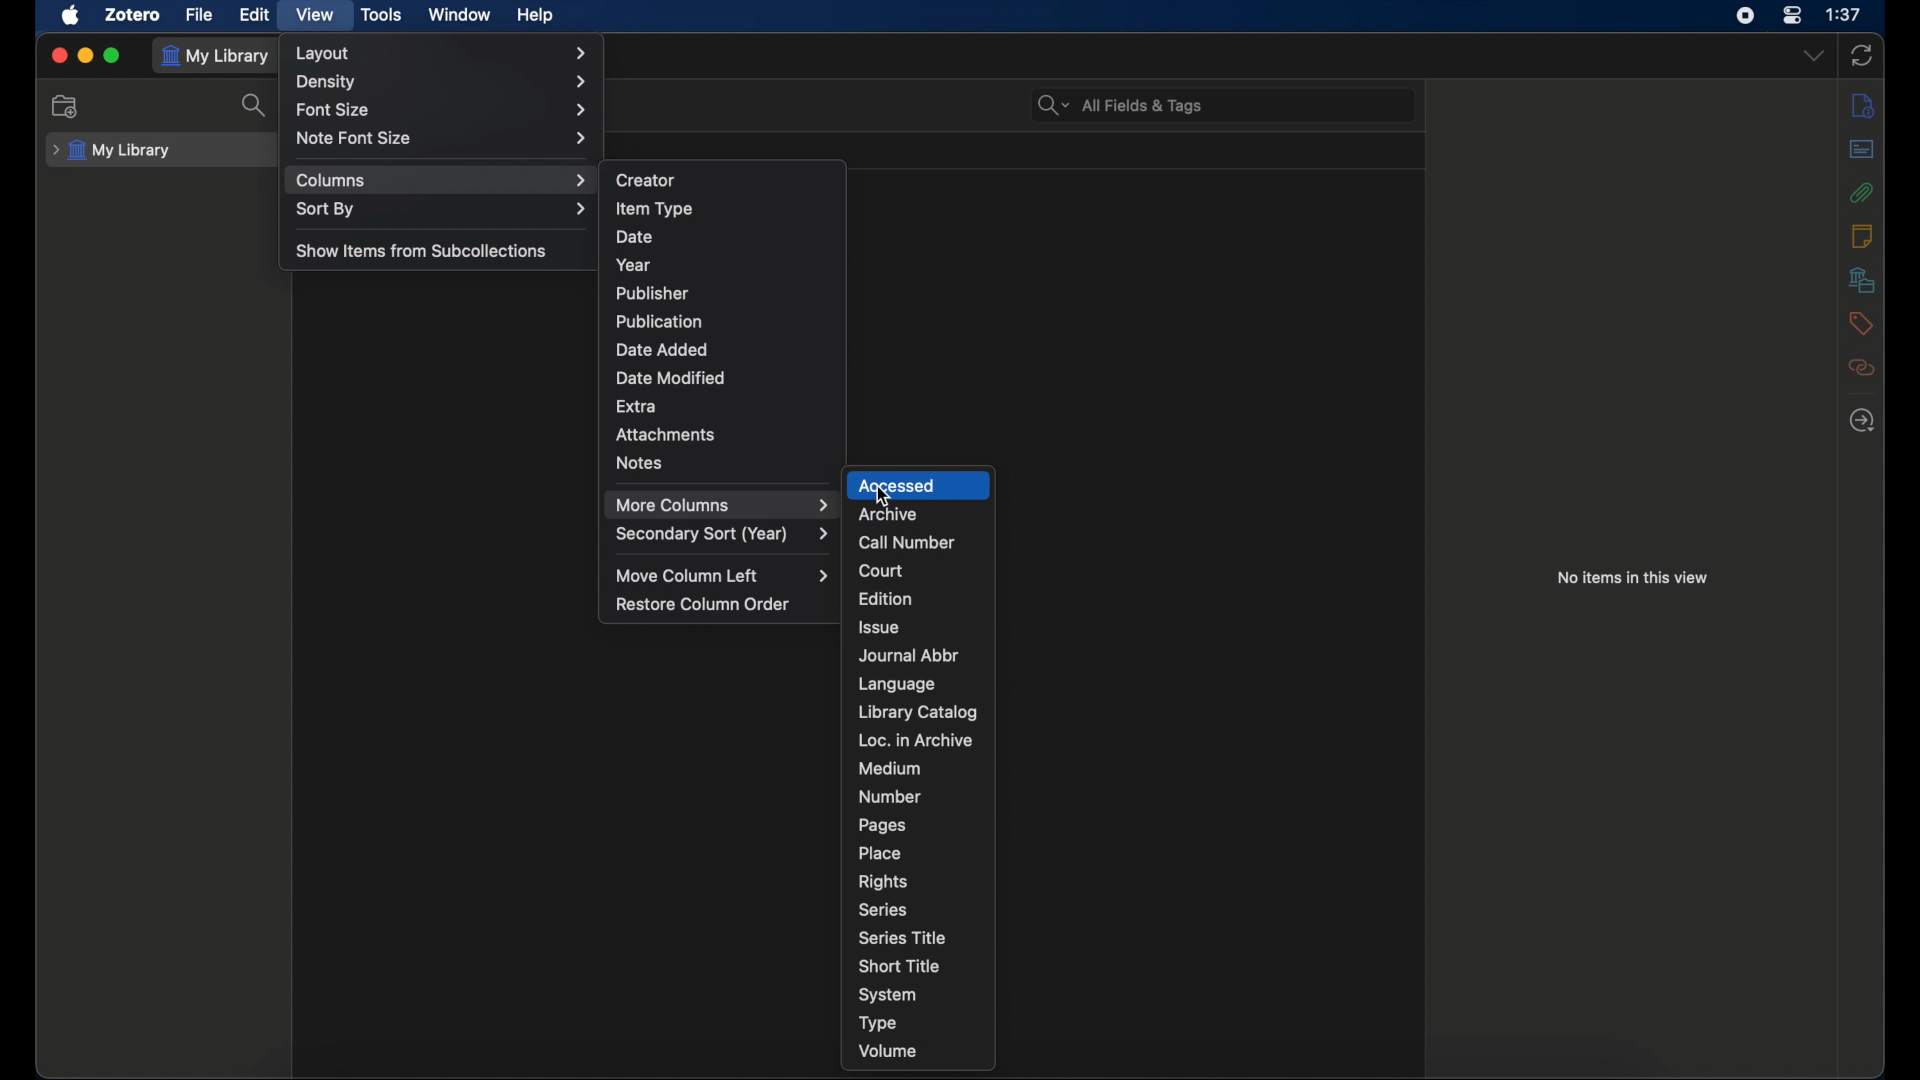 The height and width of the screenshot is (1080, 1920). Describe the element at coordinates (440, 81) in the screenshot. I see `density` at that location.